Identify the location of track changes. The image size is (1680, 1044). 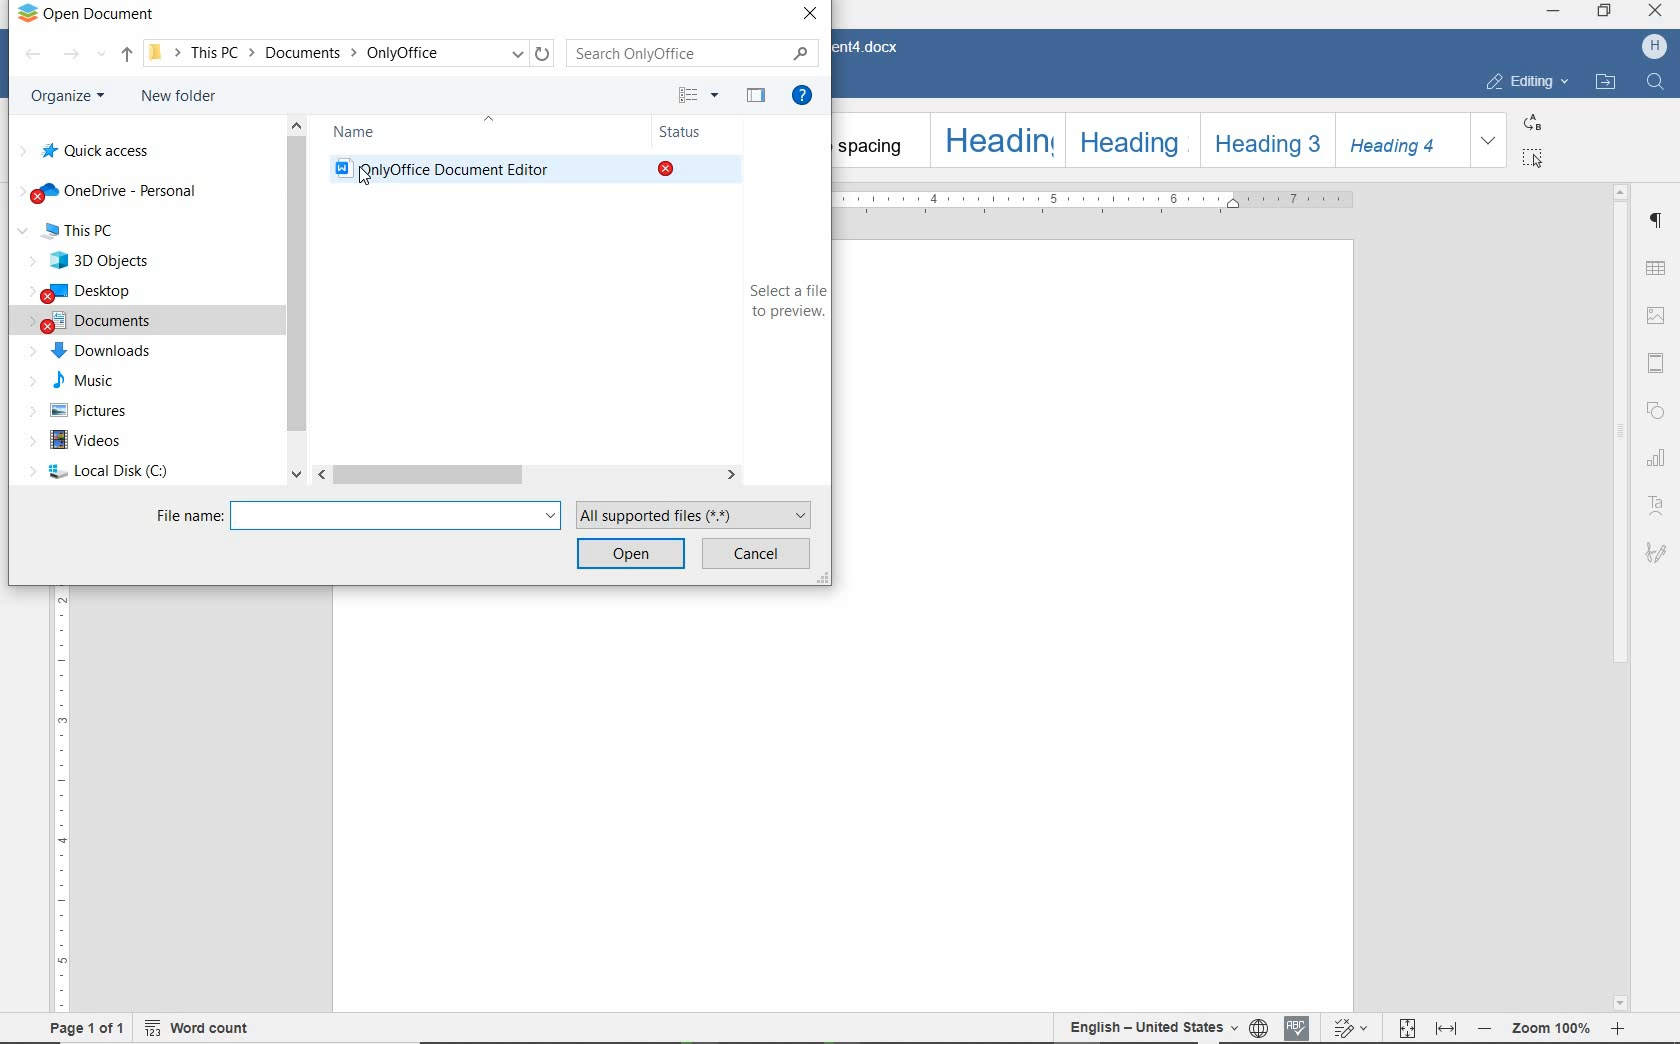
(1352, 1027).